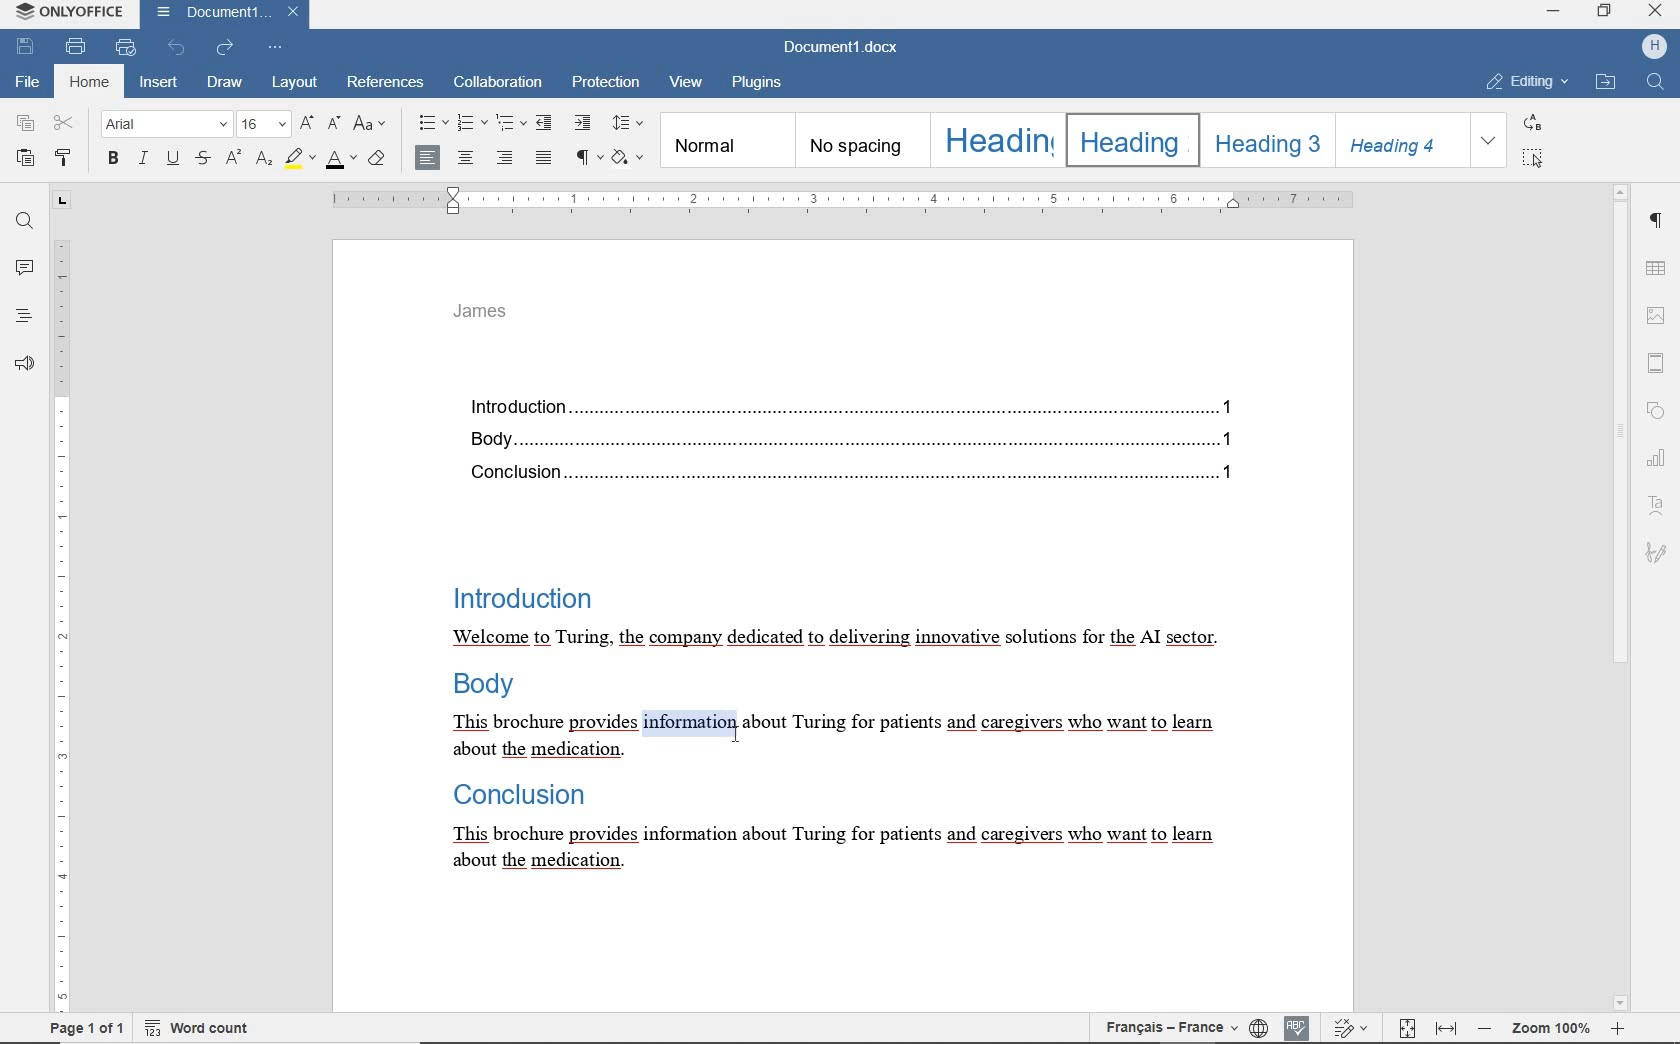 The image size is (1680, 1044). I want to click on SELECT ALL, so click(1530, 158).